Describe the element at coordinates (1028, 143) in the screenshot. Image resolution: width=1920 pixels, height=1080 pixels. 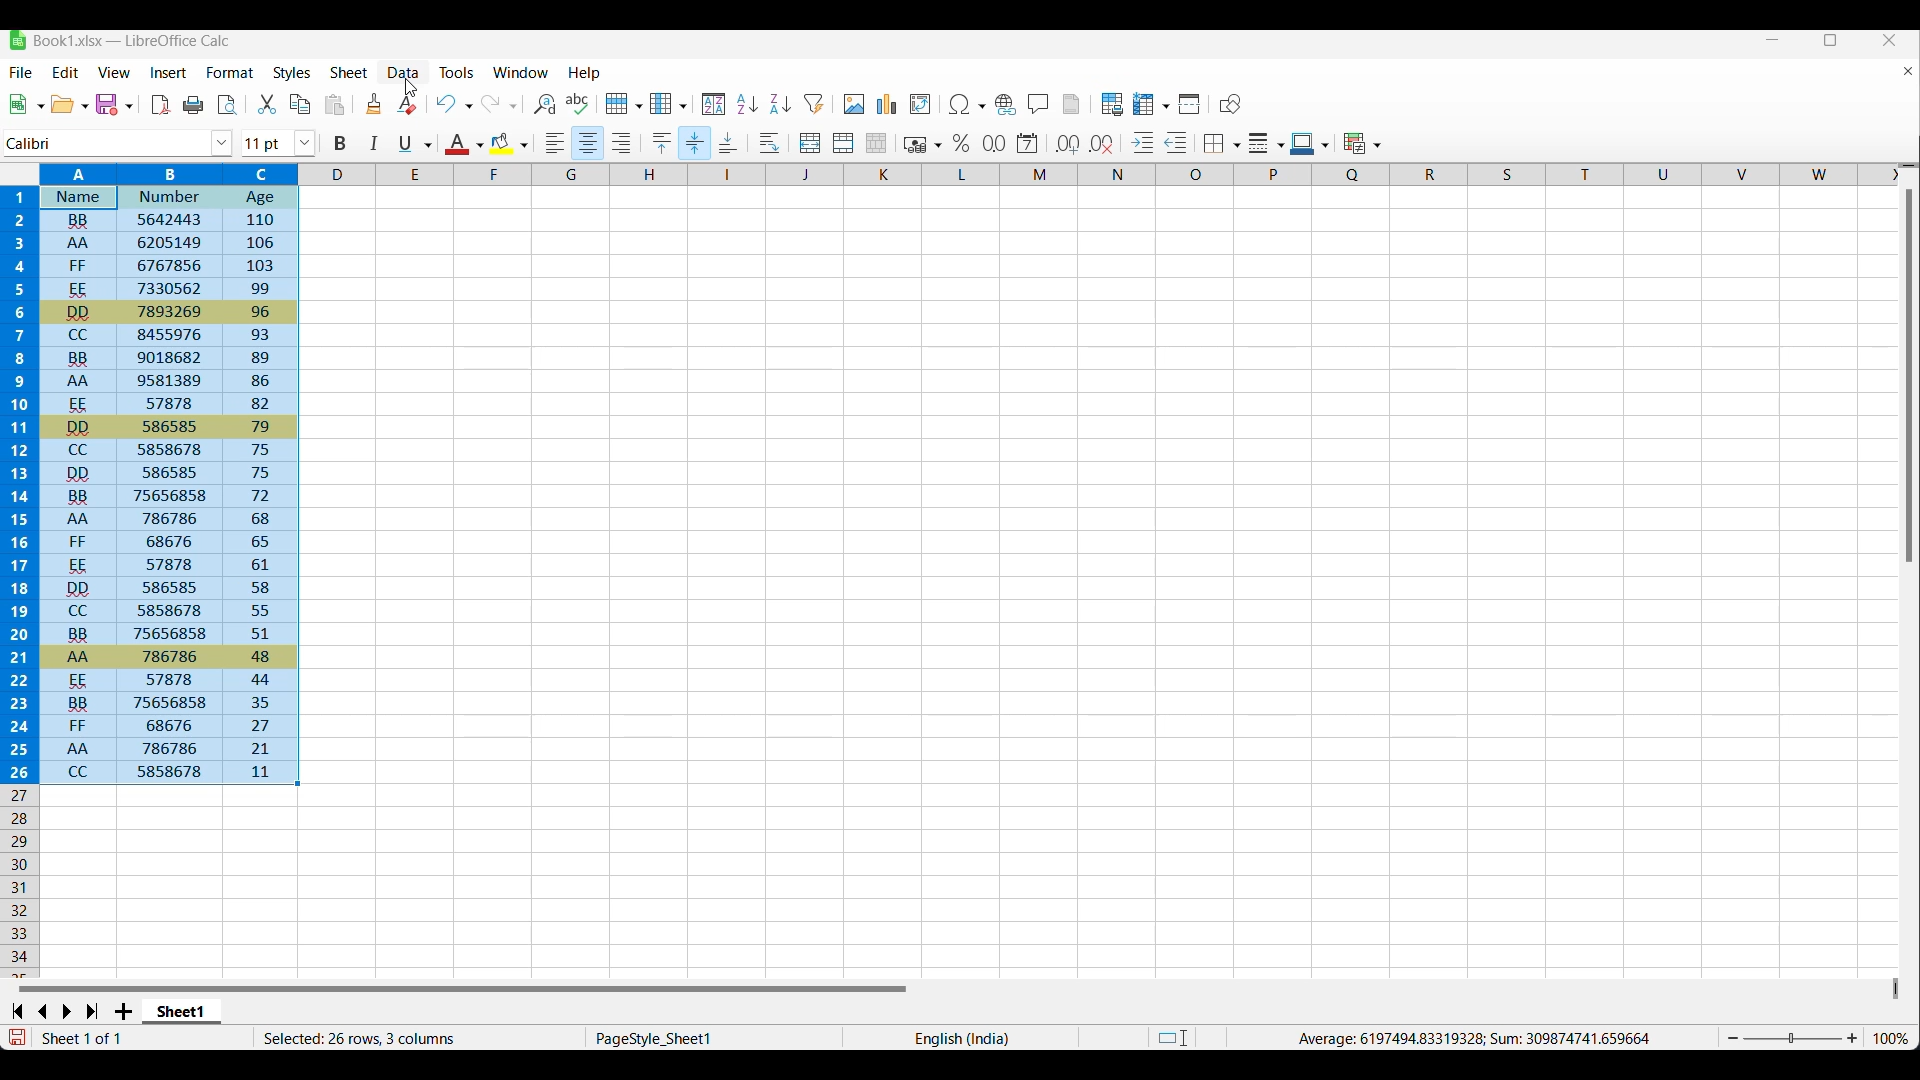
I see `Format as date` at that location.